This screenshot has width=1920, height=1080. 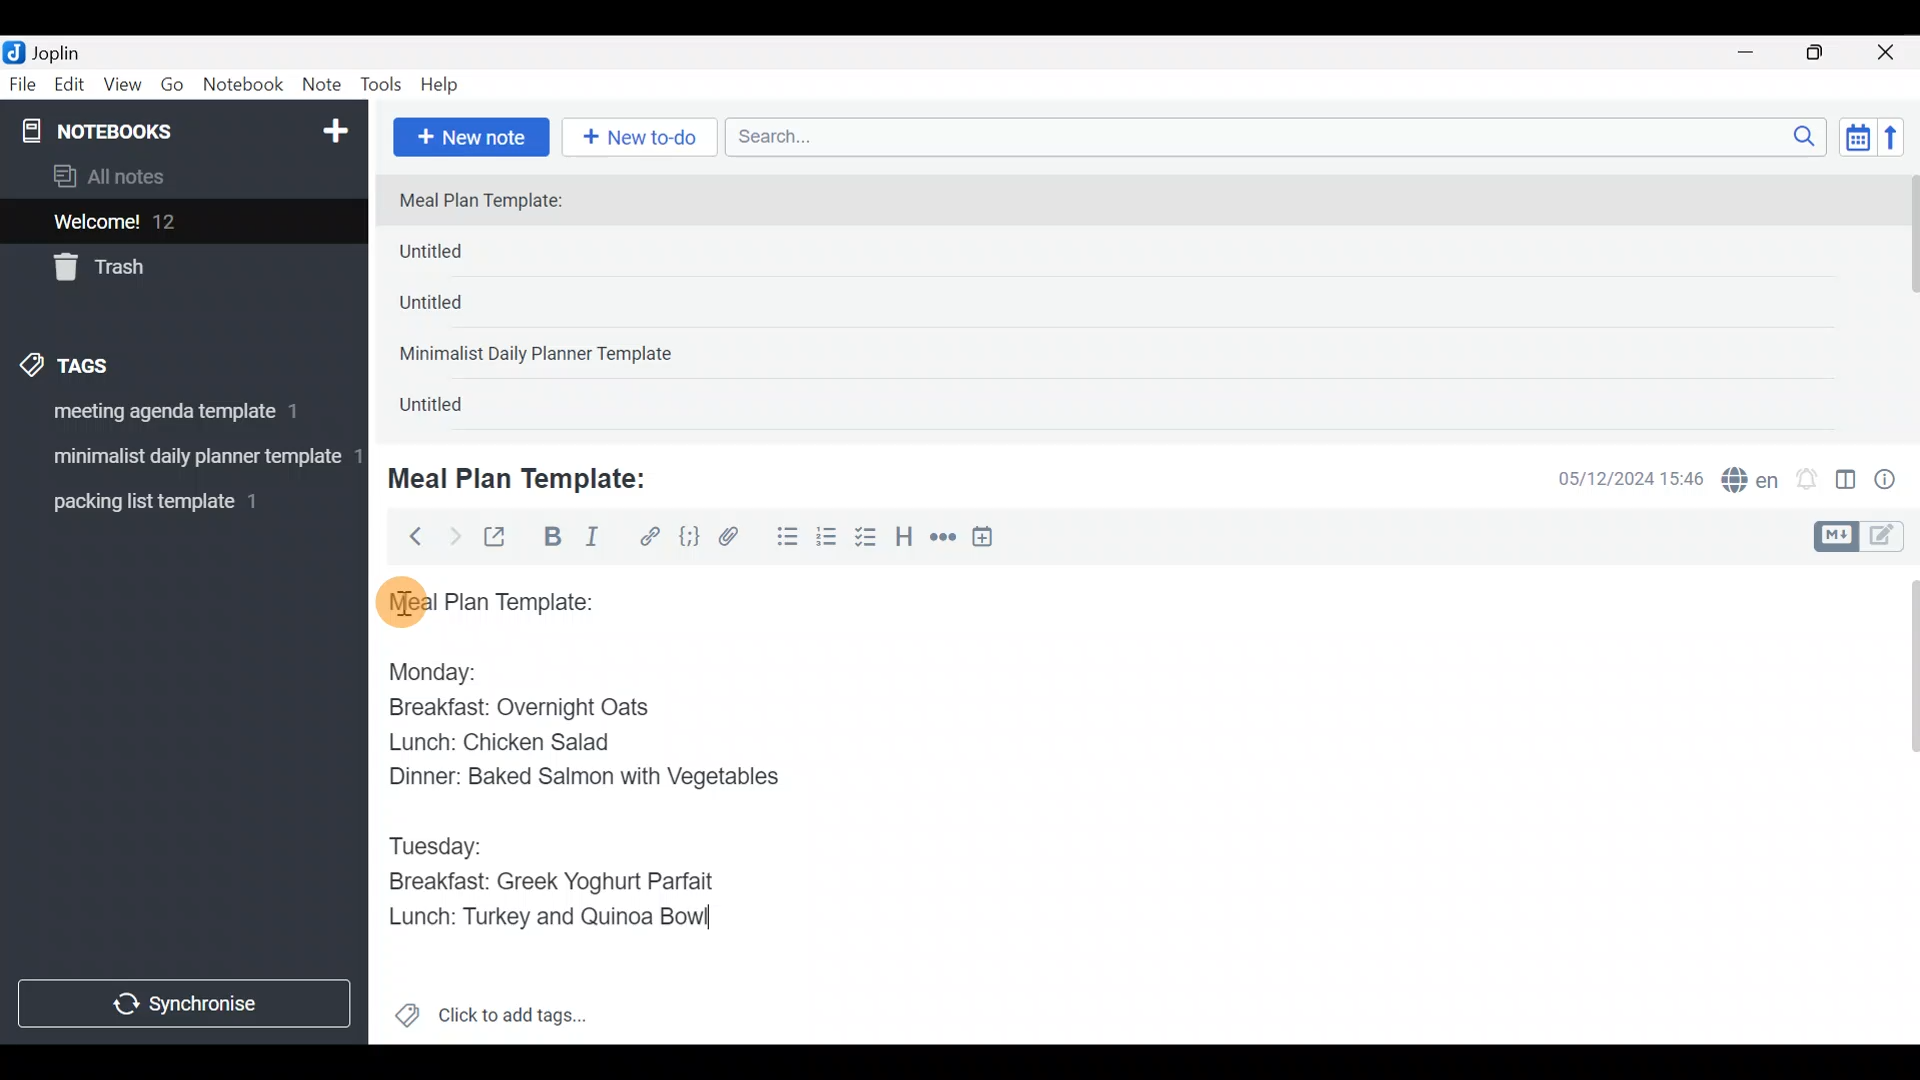 I want to click on Lunch: Turkey and Quinoa Bowl, so click(x=557, y=915).